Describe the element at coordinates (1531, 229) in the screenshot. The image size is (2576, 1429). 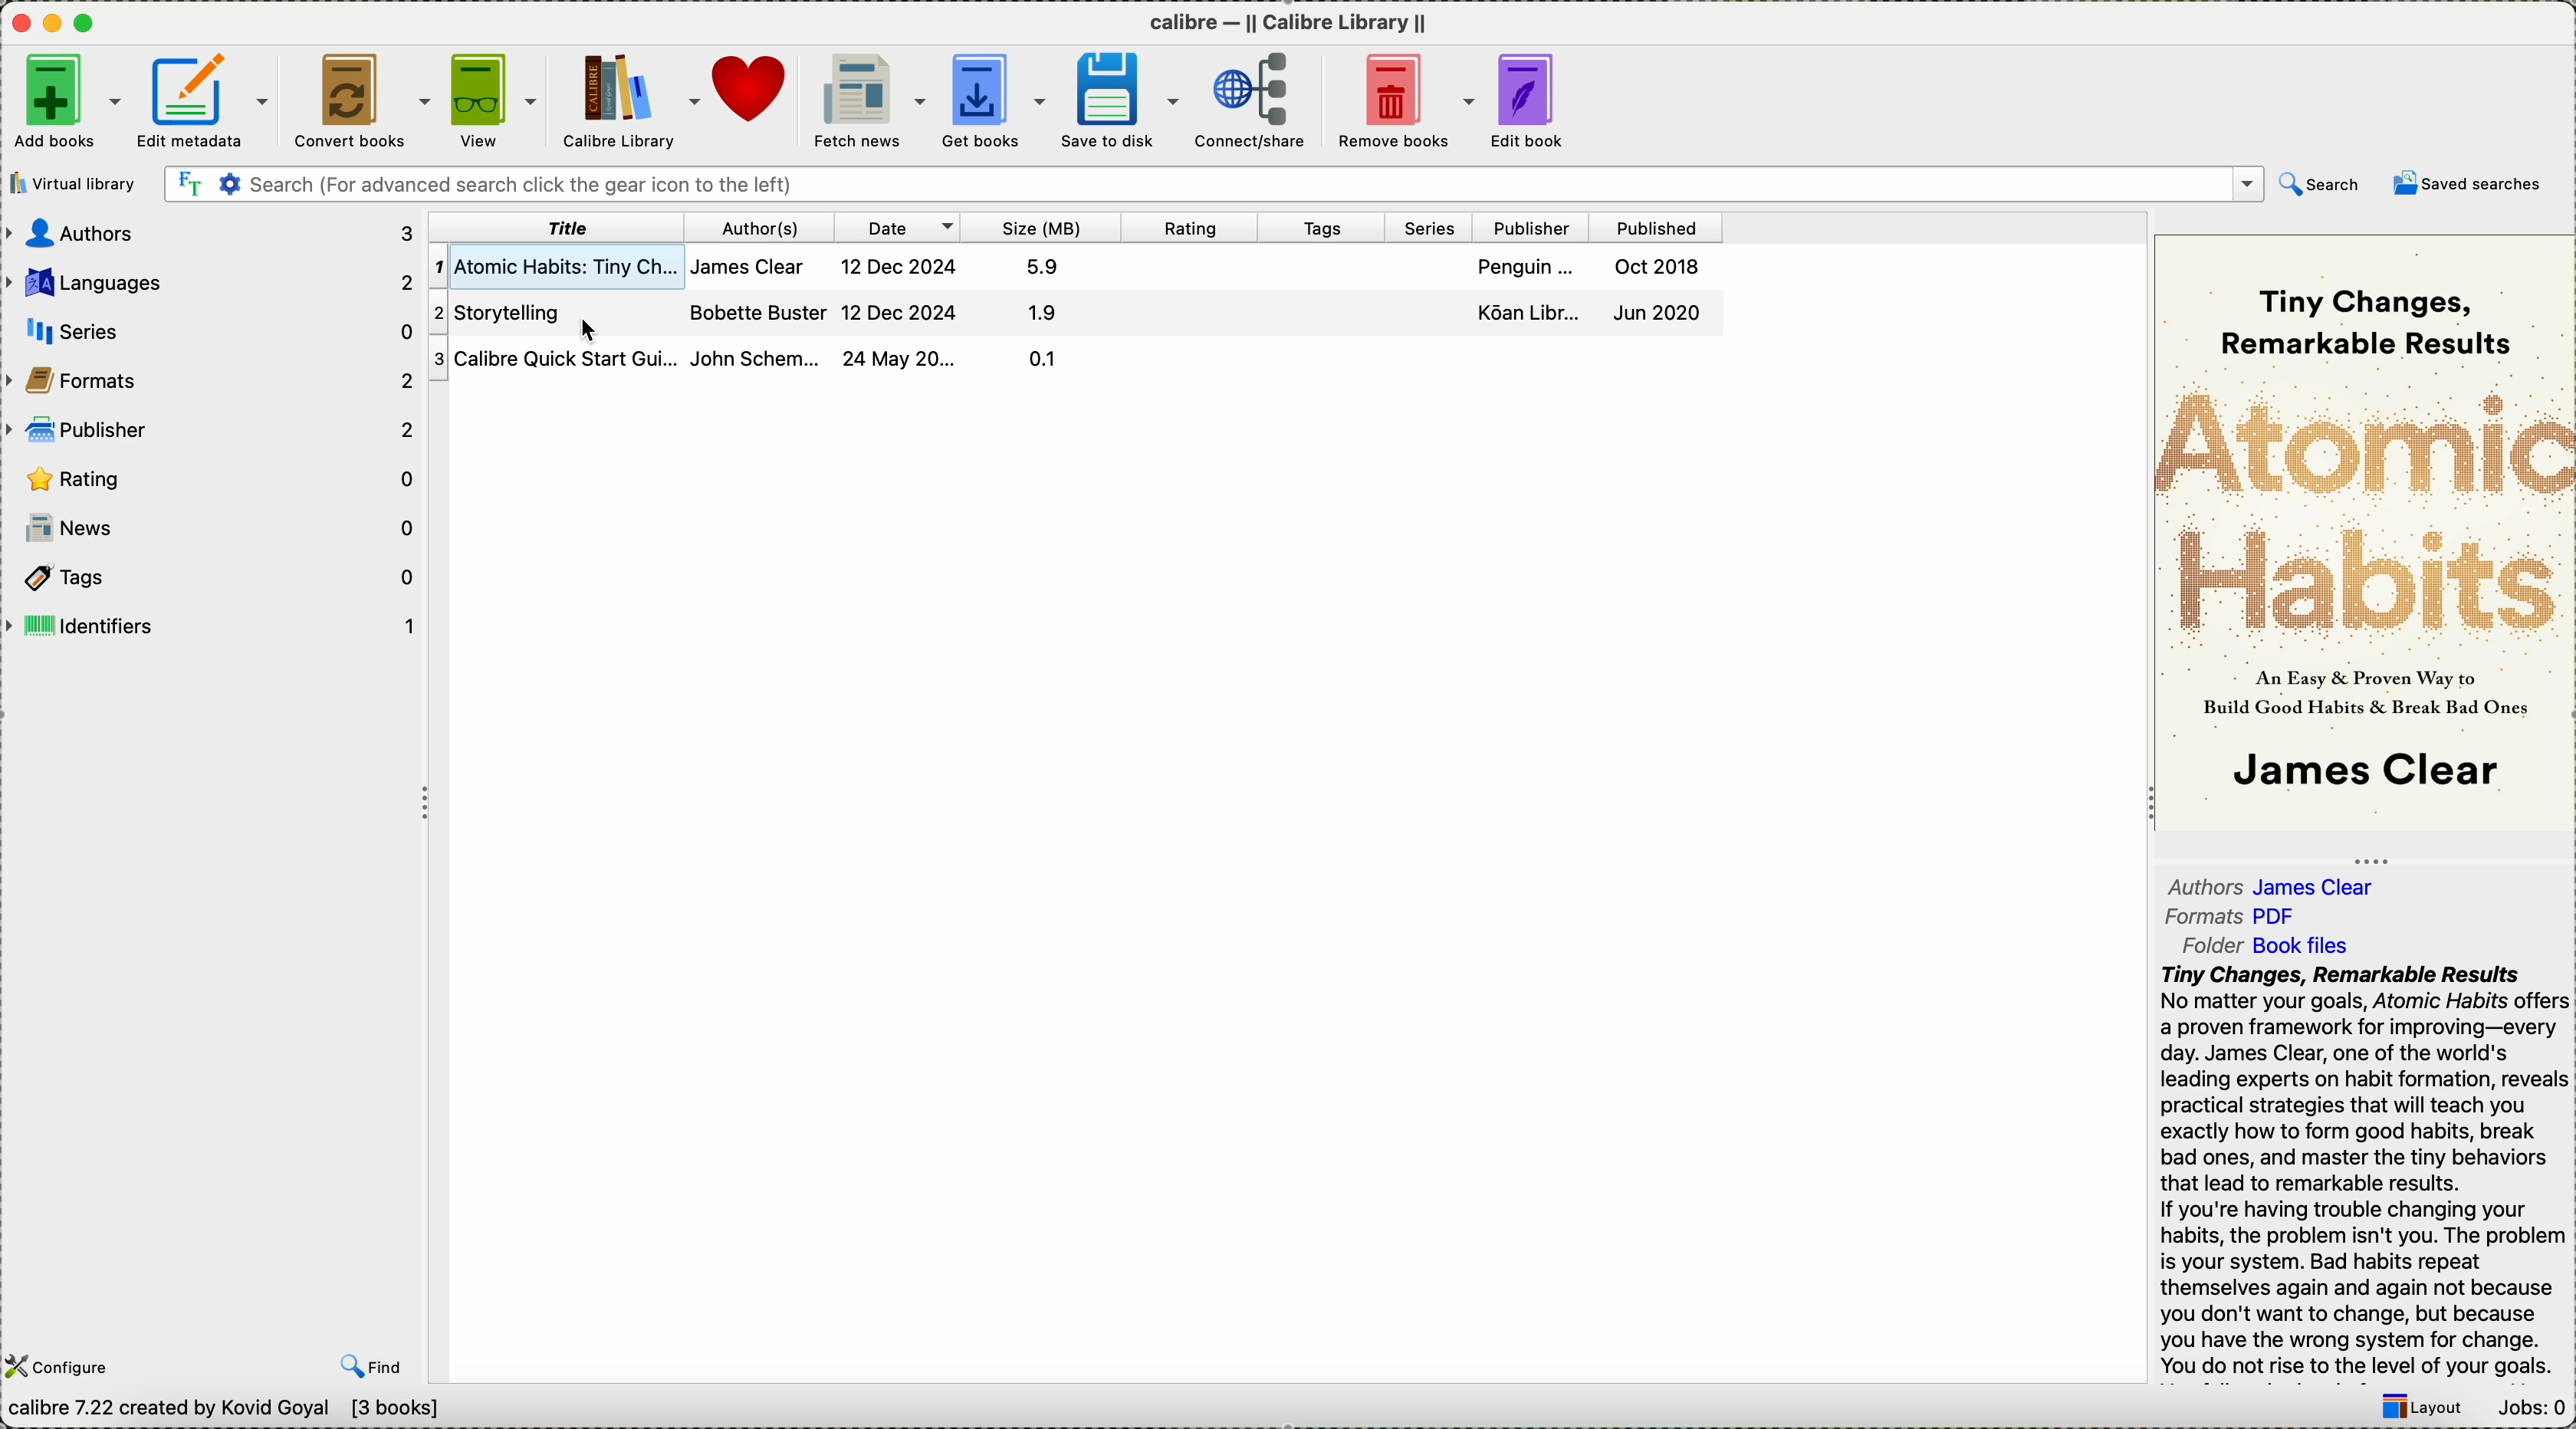
I see `publisher` at that location.